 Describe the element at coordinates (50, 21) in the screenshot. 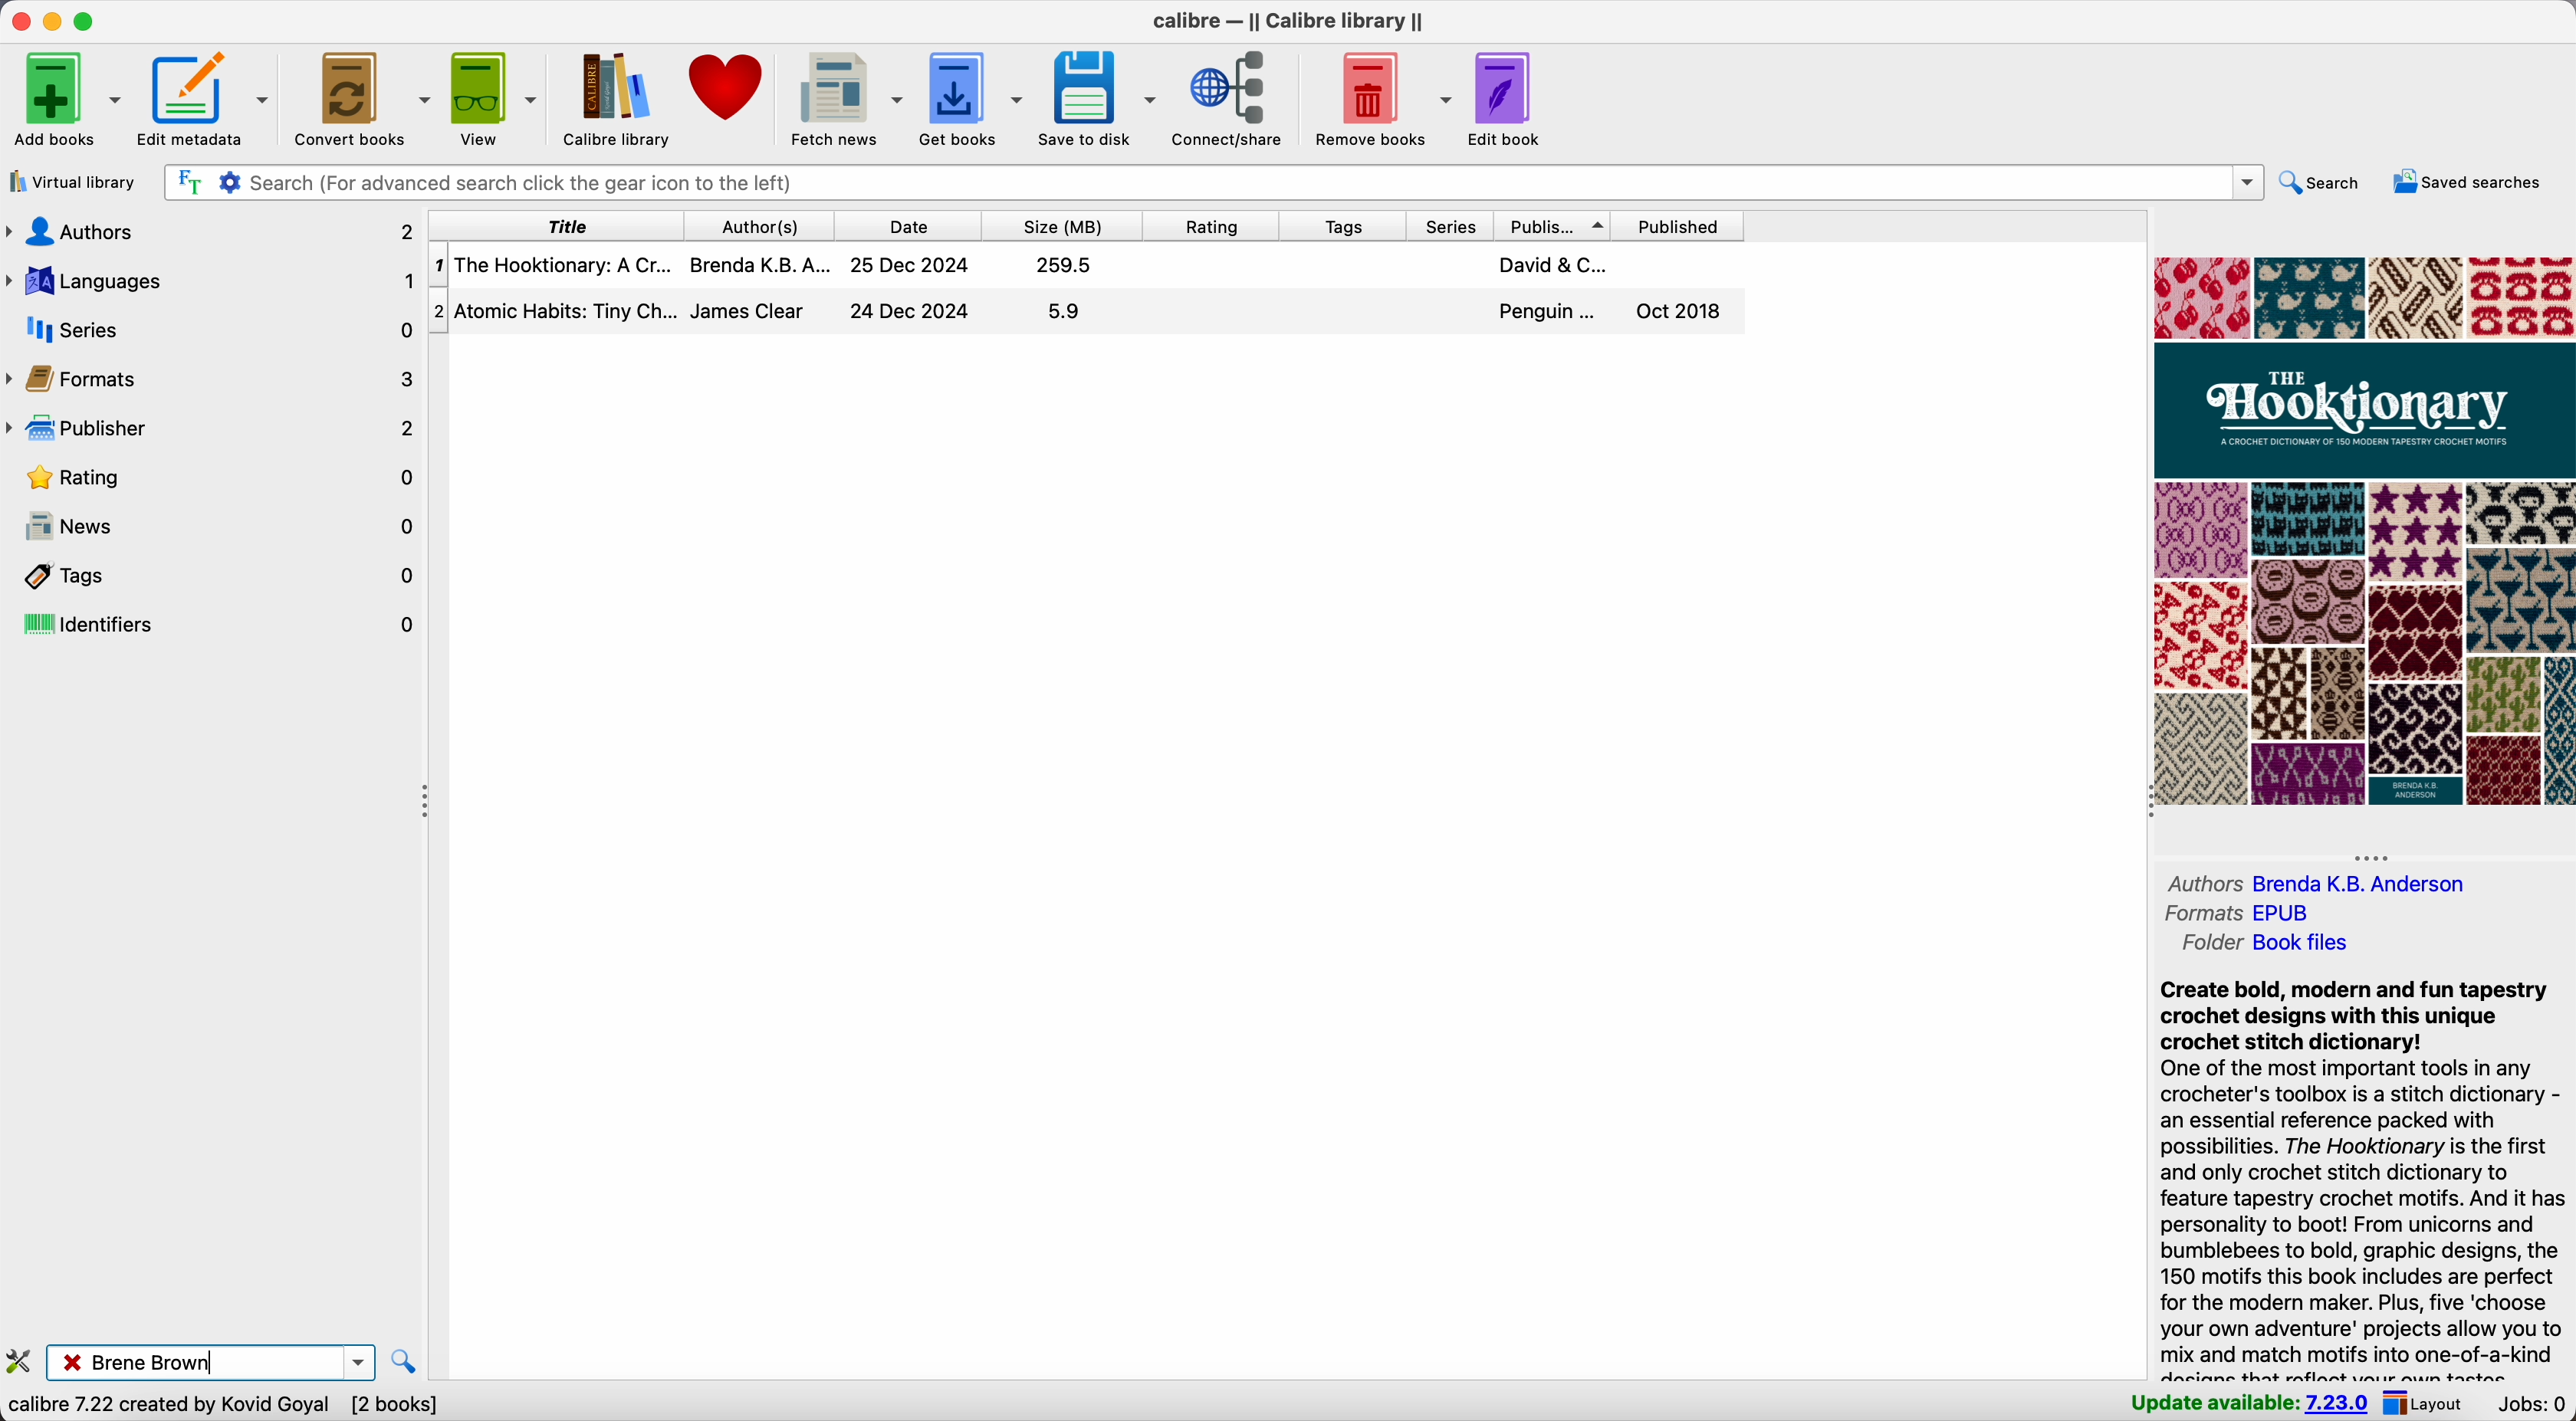

I see `minimize` at that location.